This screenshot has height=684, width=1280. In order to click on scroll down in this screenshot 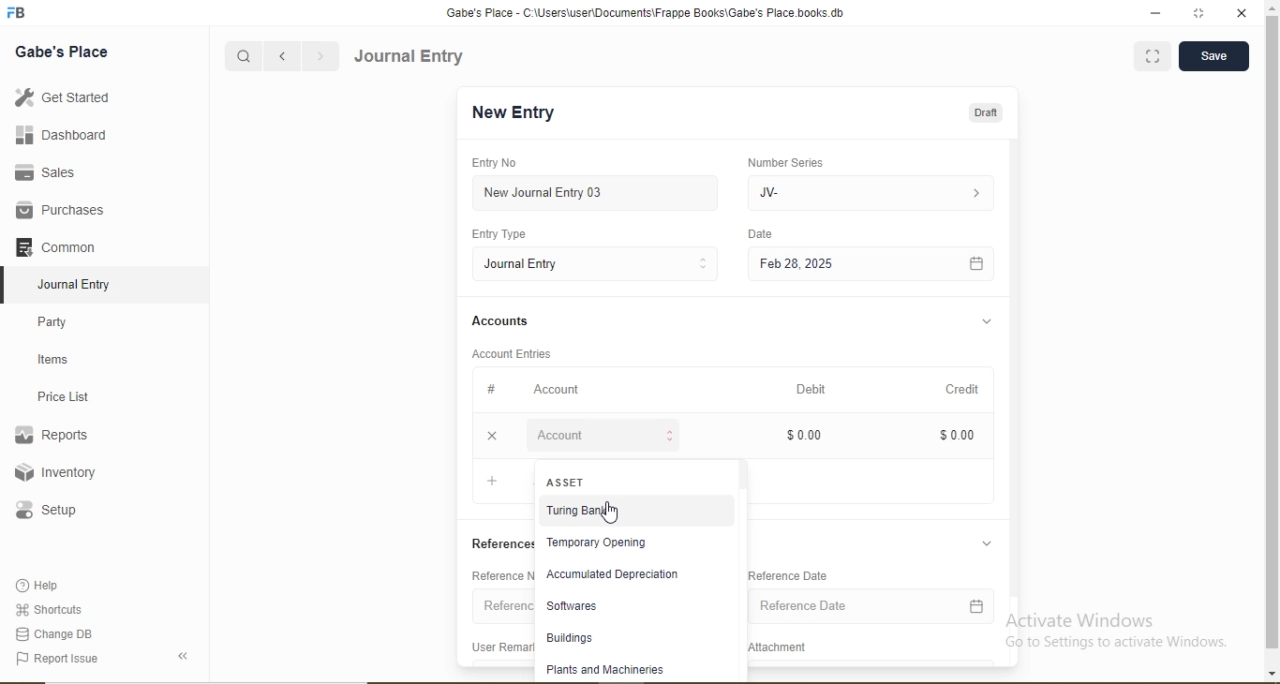, I will do `click(1270, 674)`.